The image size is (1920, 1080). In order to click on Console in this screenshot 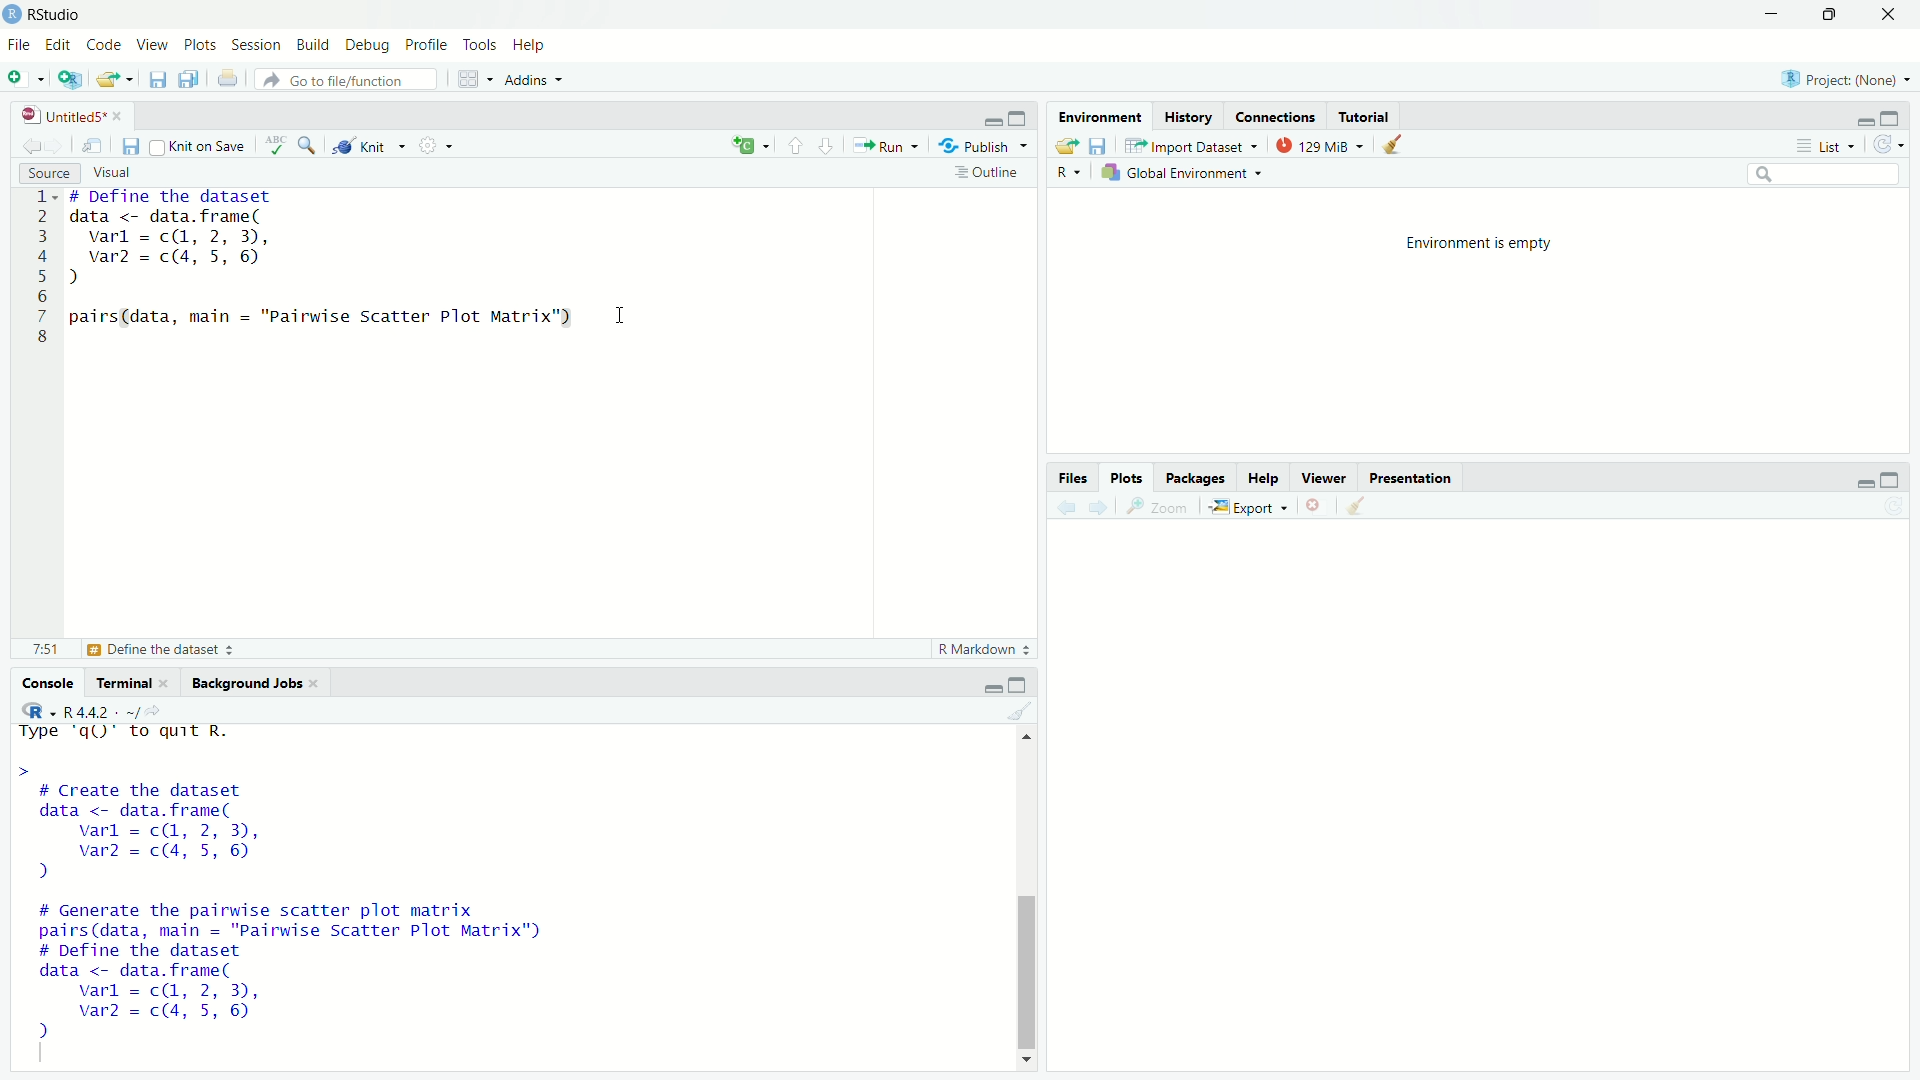, I will do `click(48, 684)`.